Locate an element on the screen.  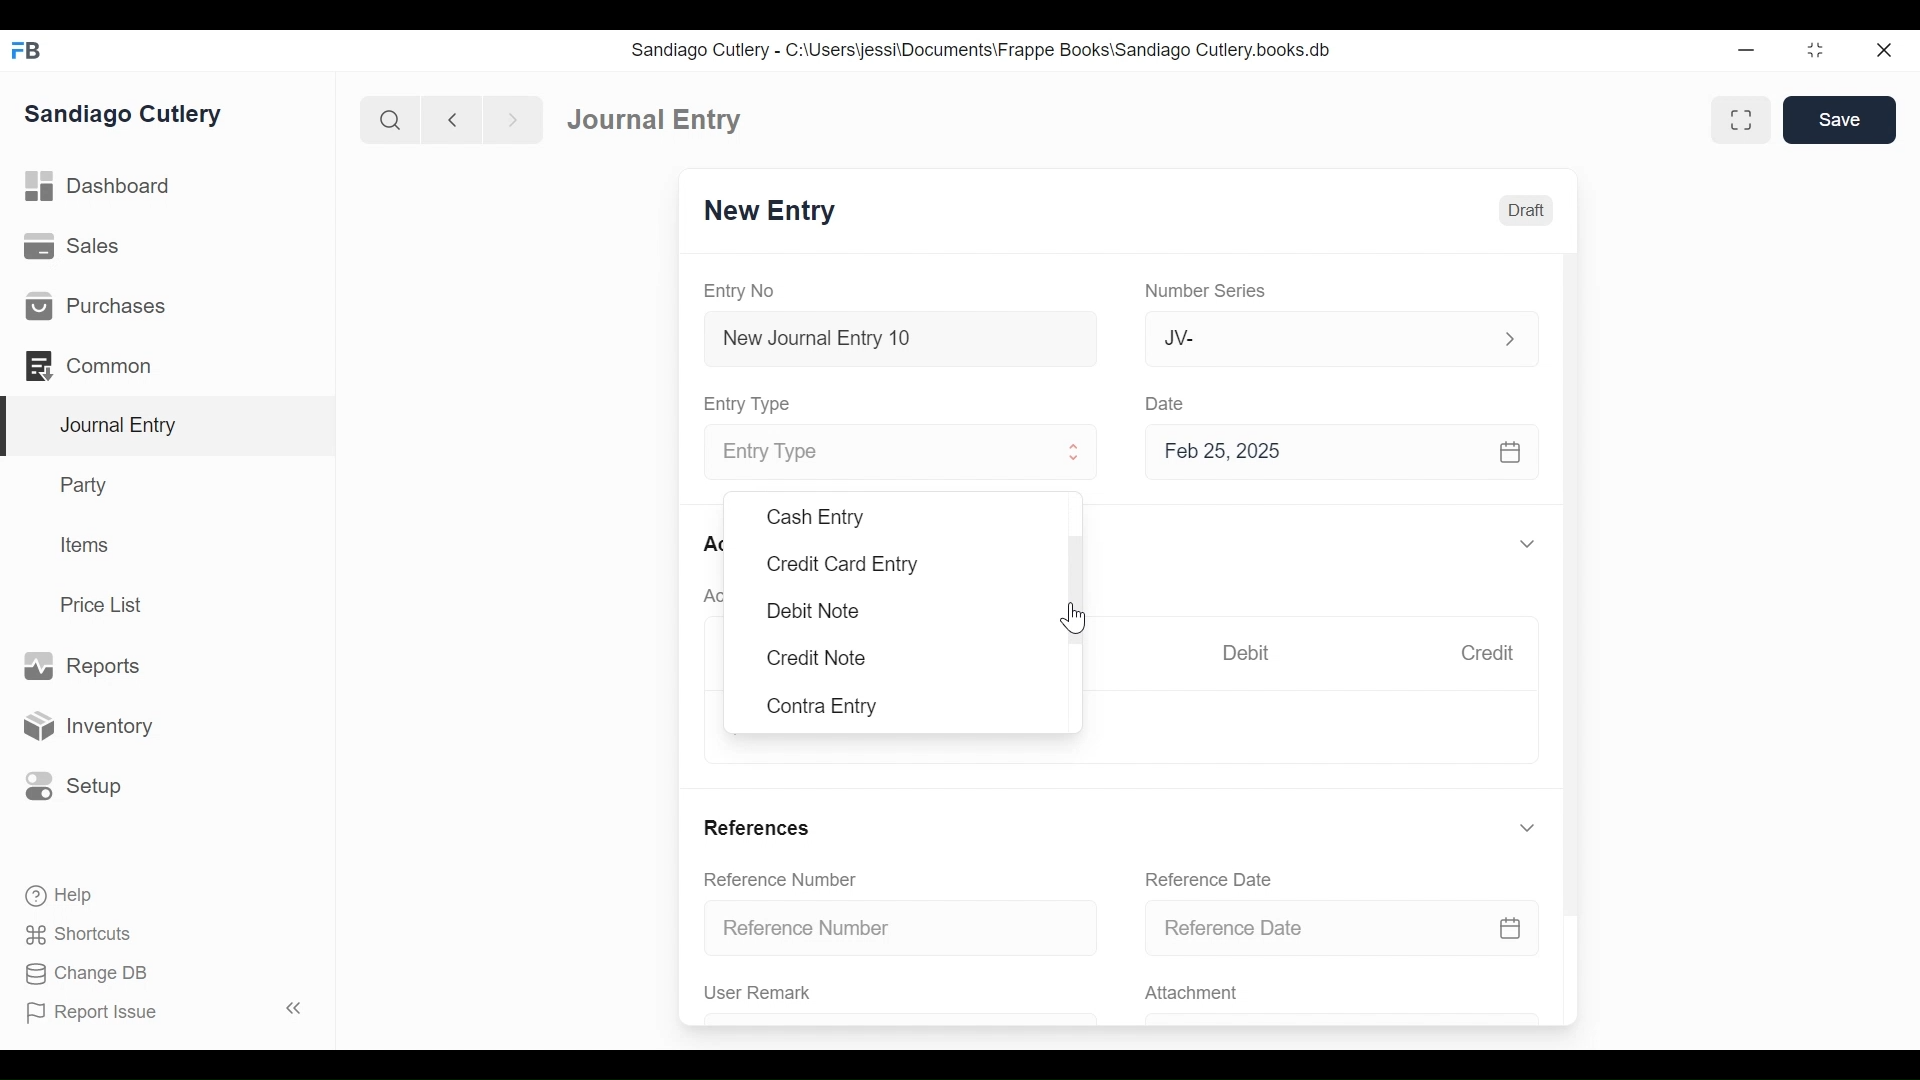
Items is located at coordinates (87, 547).